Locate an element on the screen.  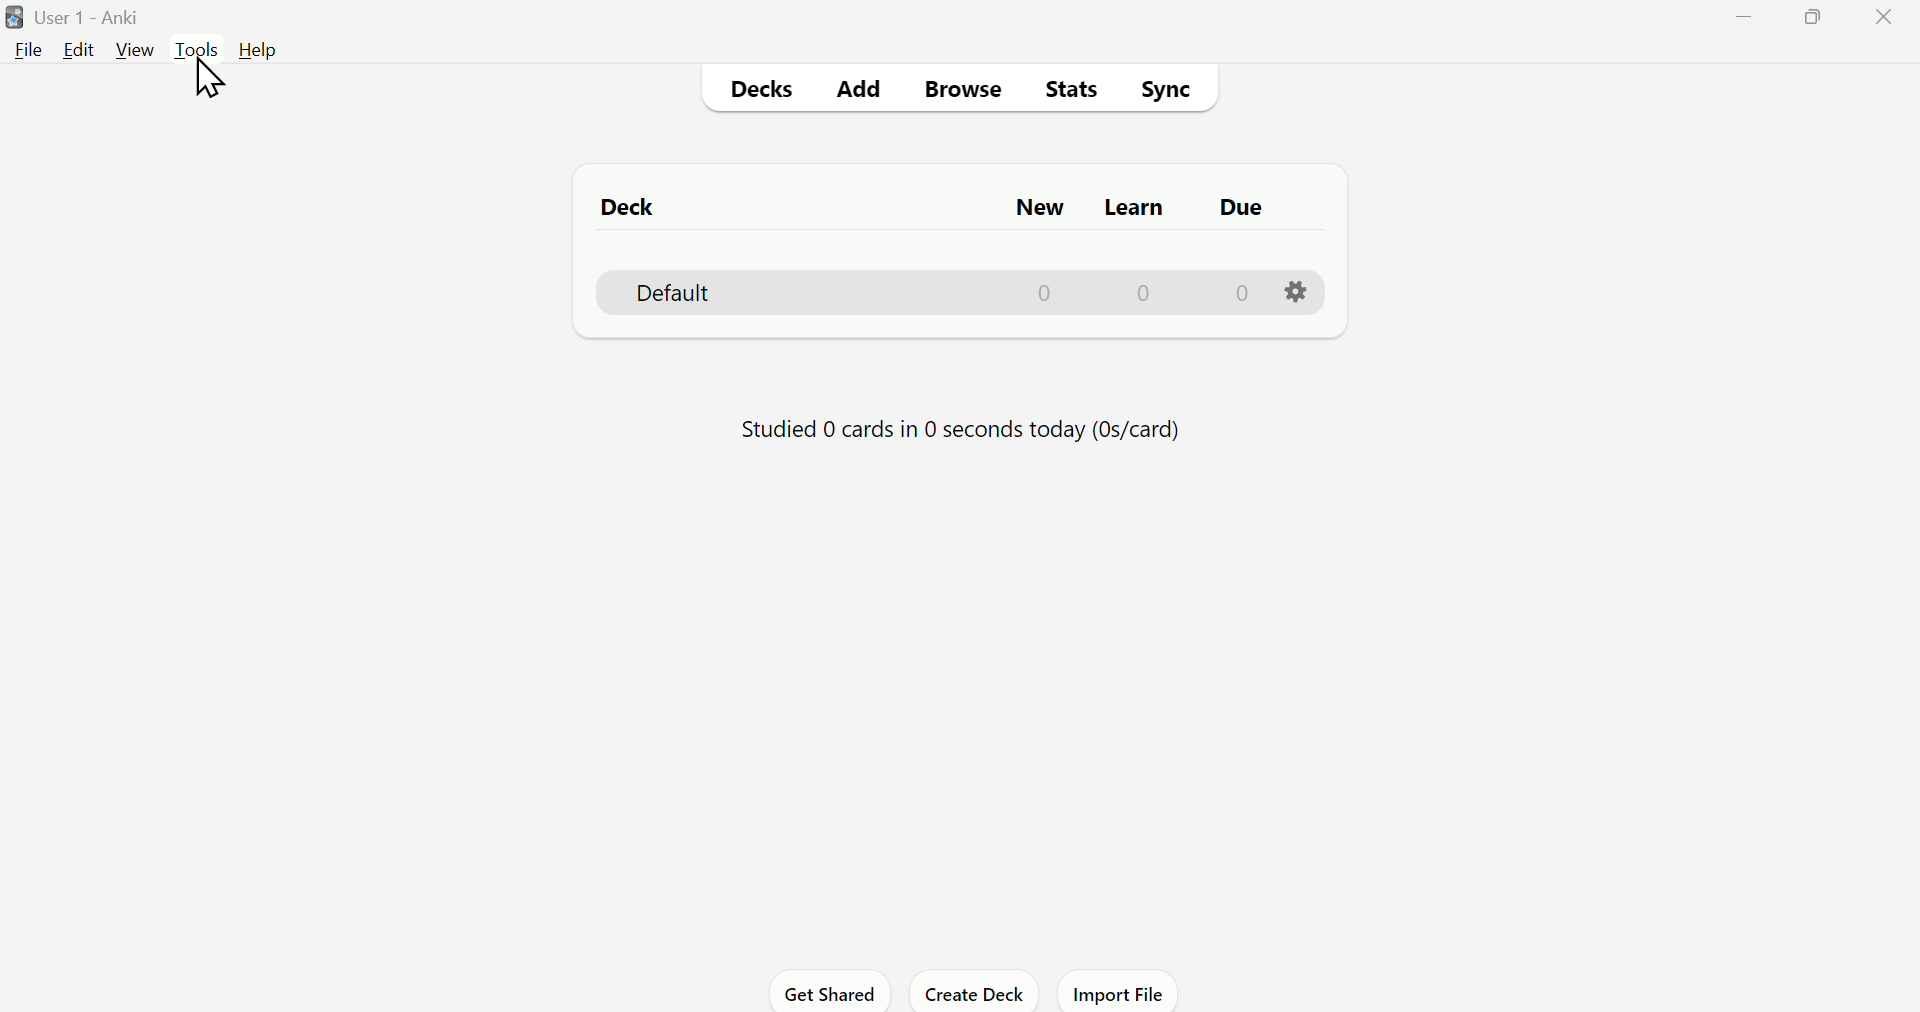
Import is located at coordinates (1121, 994).